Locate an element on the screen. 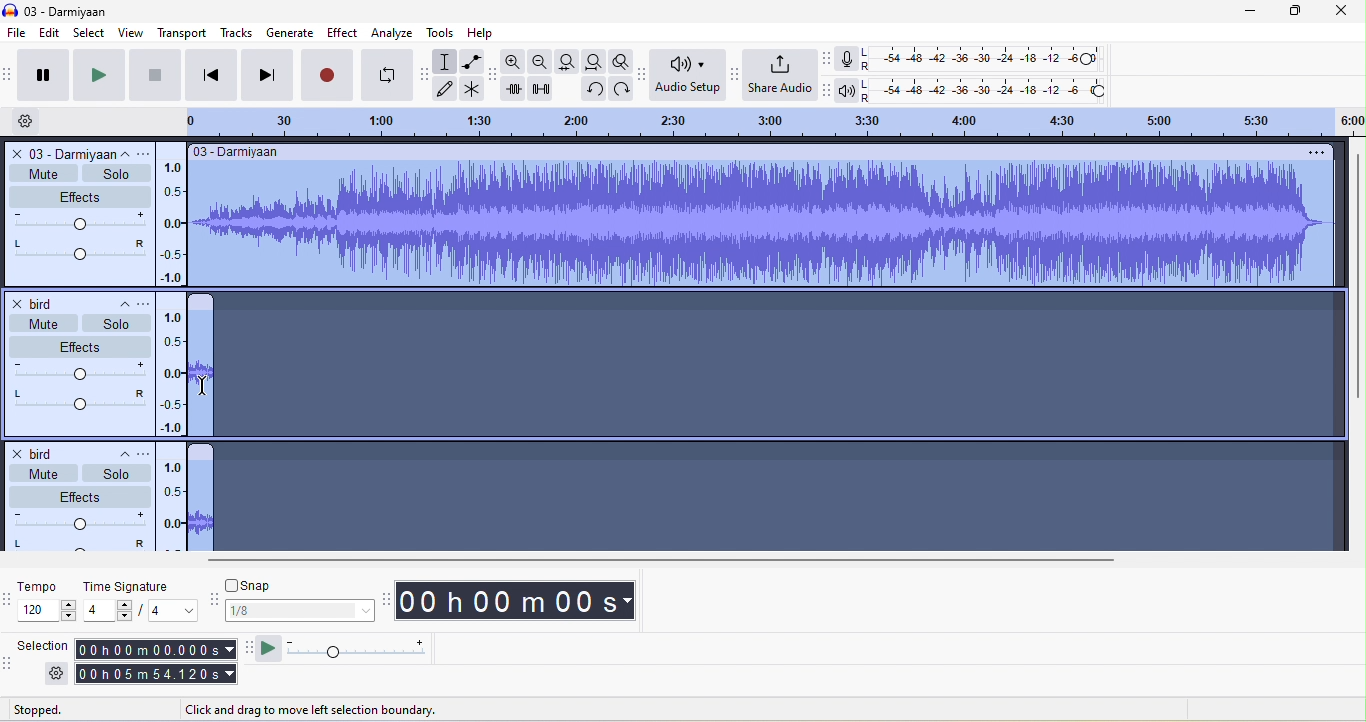  o3 darmiyaan is located at coordinates (59, 153).